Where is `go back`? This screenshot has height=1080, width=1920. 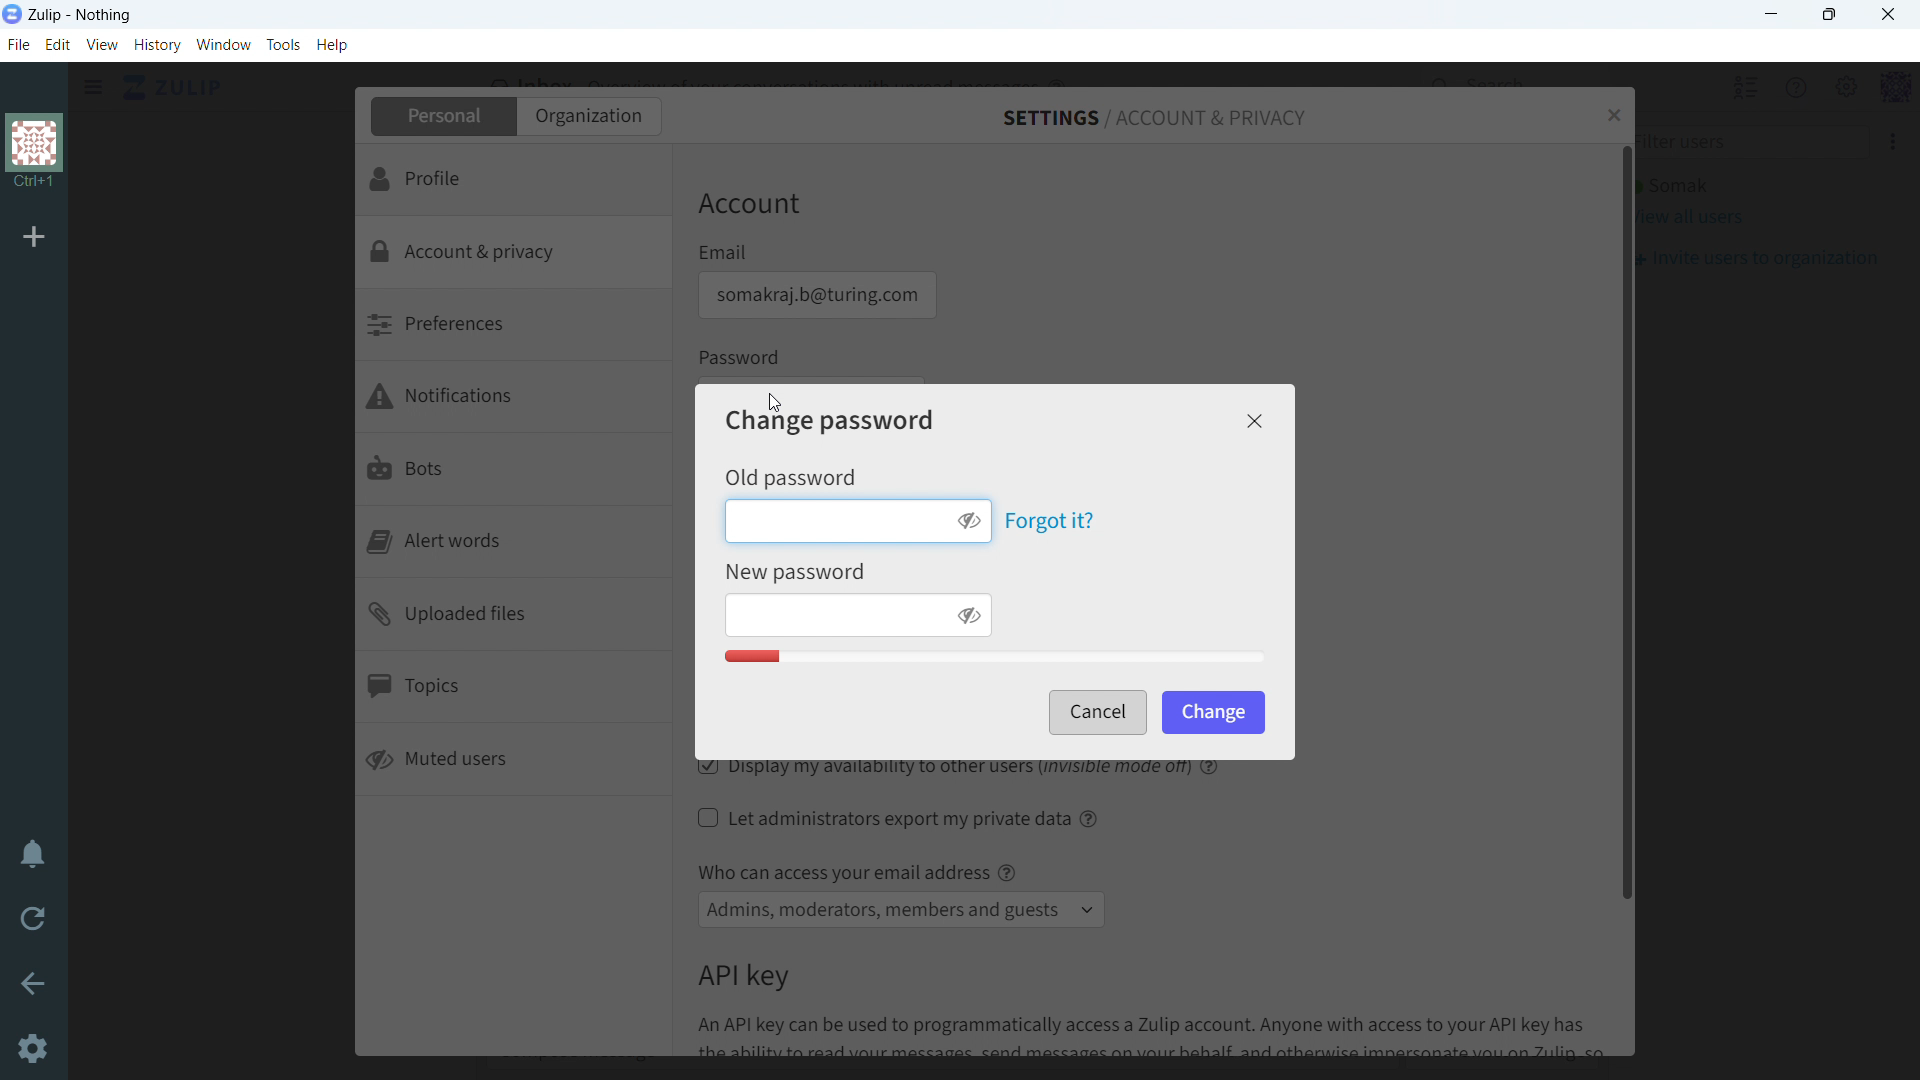
go back is located at coordinates (34, 981).